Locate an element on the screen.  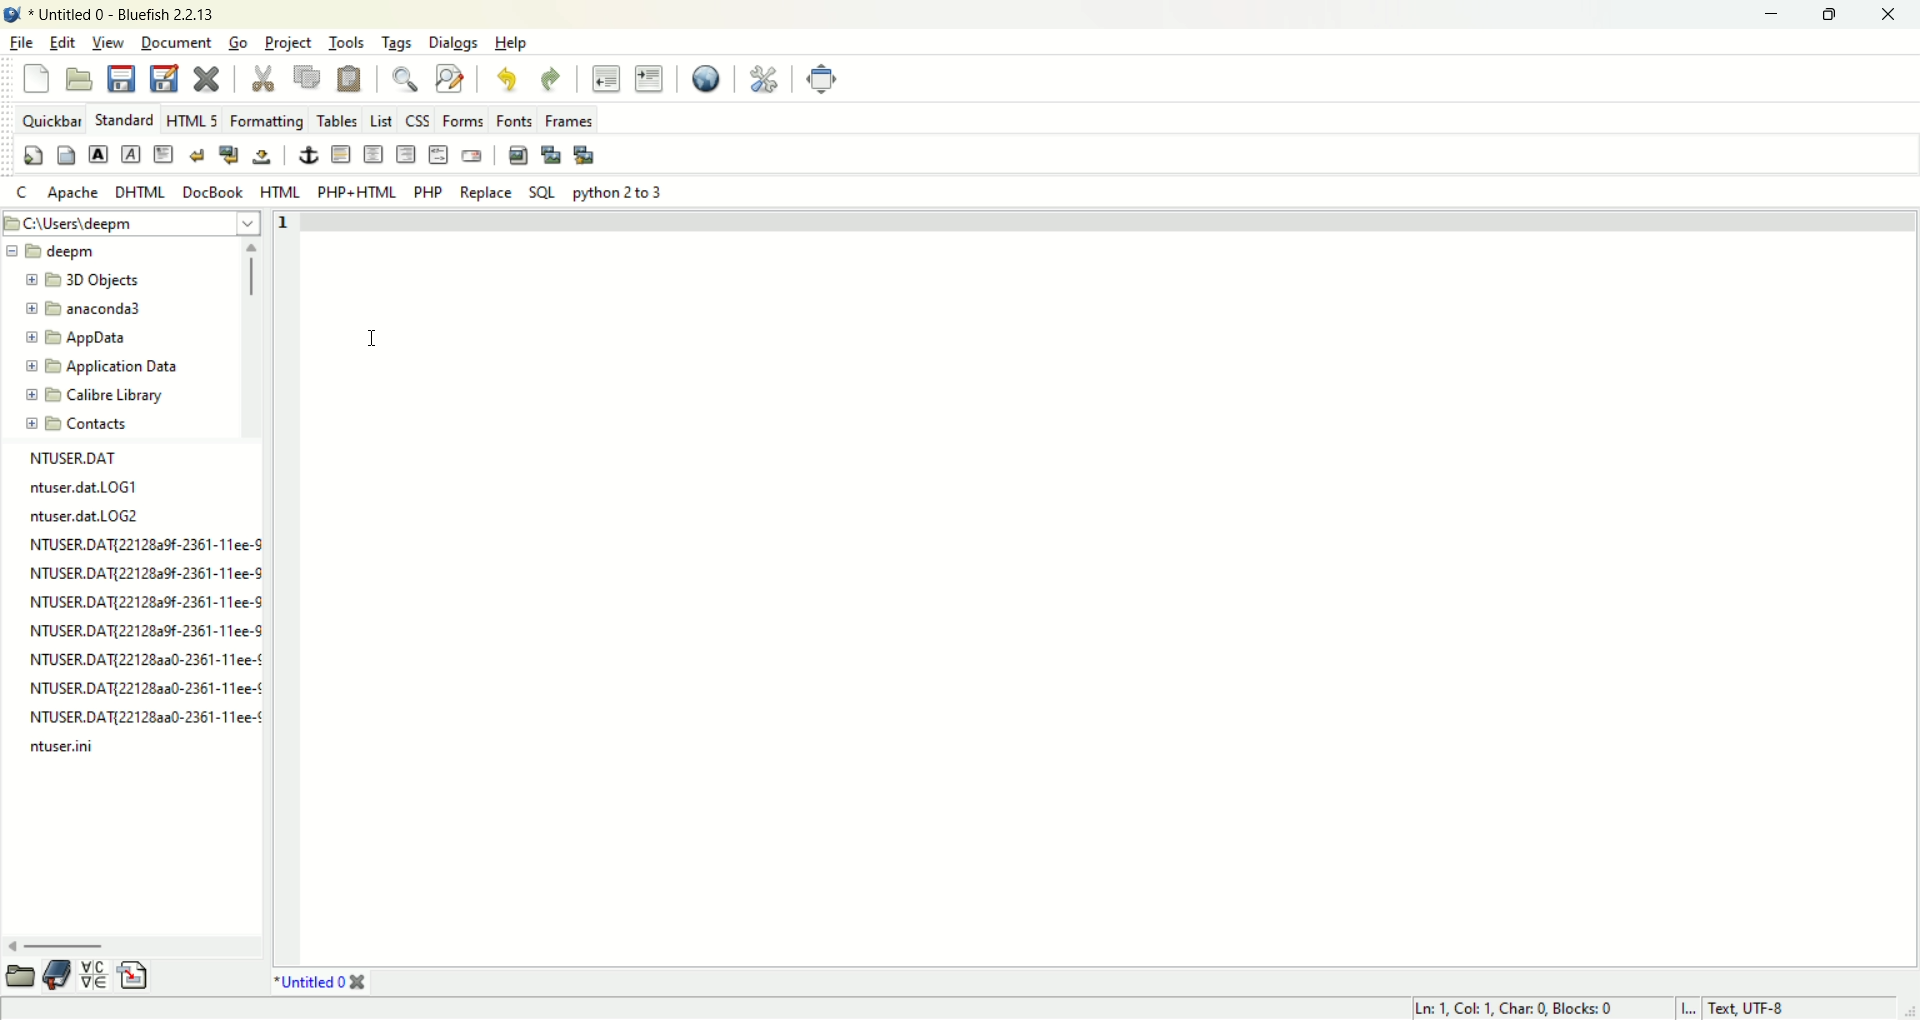
fullscreen is located at coordinates (823, 78).